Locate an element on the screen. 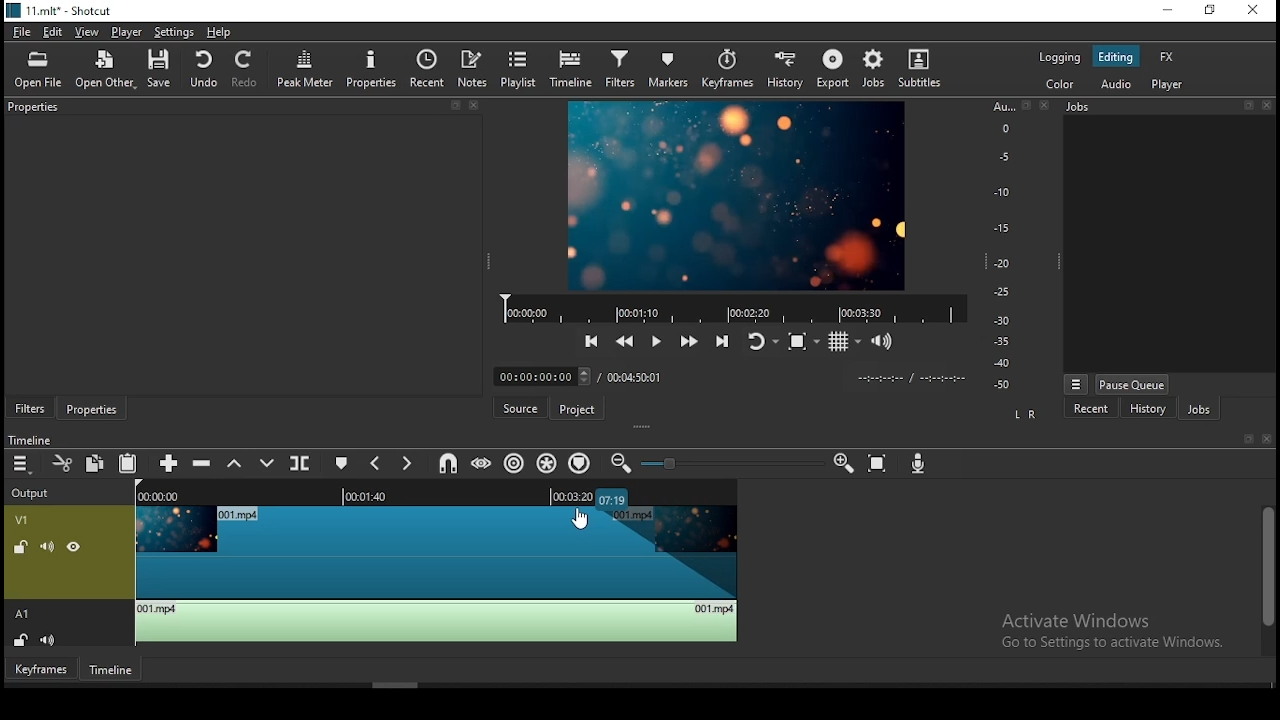  video progress bar is located at coordinates (735, 309).